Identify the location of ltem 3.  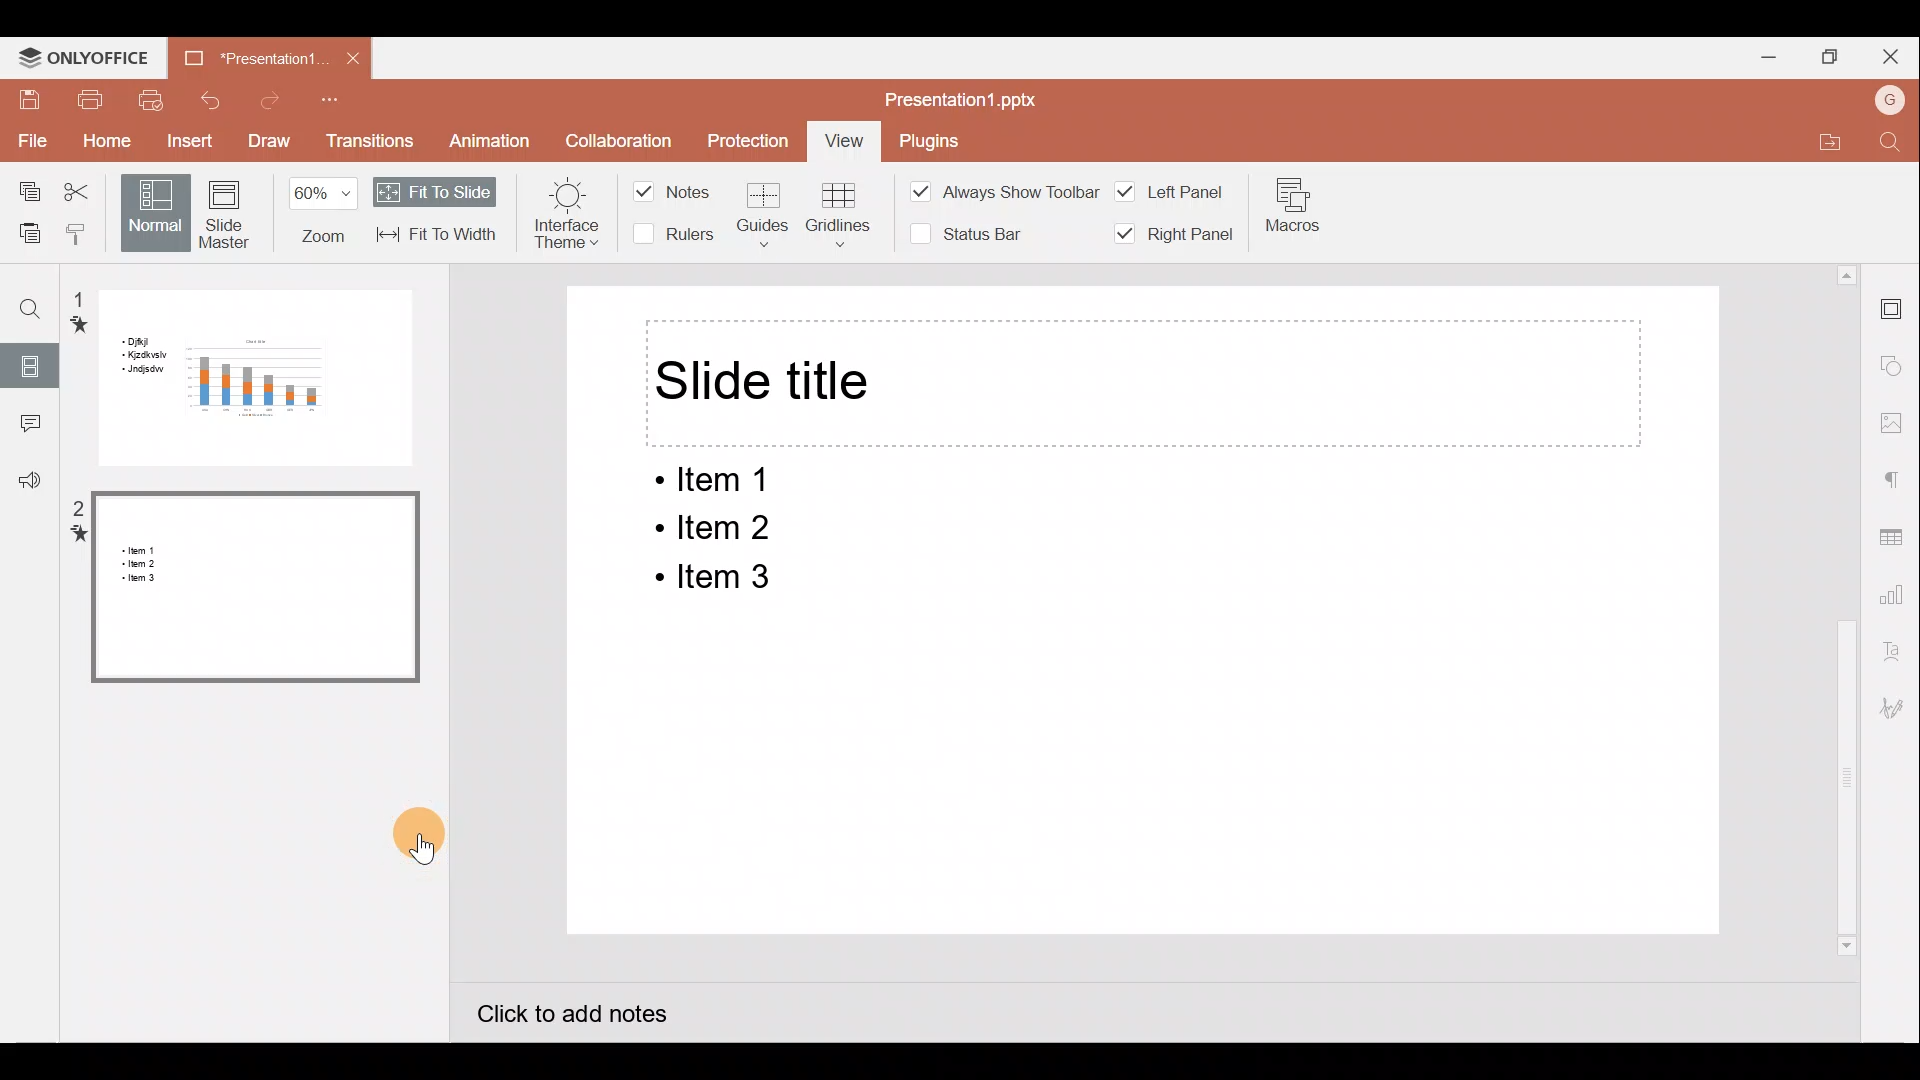
(712, 579).